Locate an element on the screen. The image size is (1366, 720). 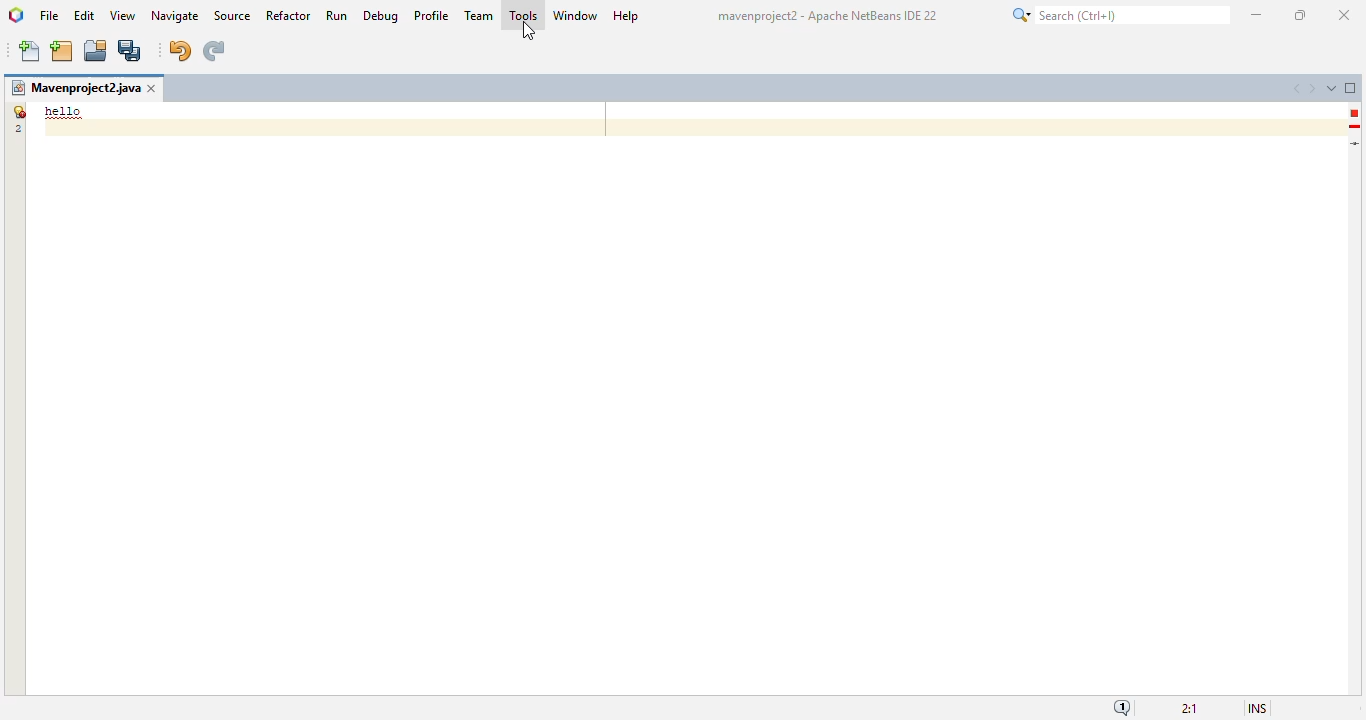
cursor is located at coordinates (528, 32).